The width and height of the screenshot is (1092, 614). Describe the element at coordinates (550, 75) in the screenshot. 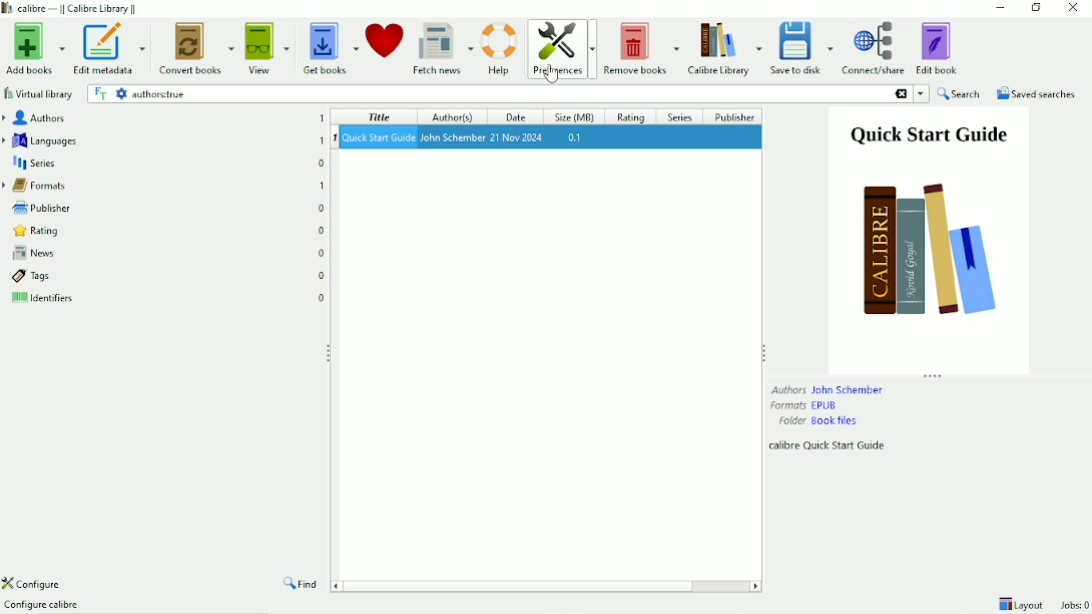

I see `cursor` at that location.